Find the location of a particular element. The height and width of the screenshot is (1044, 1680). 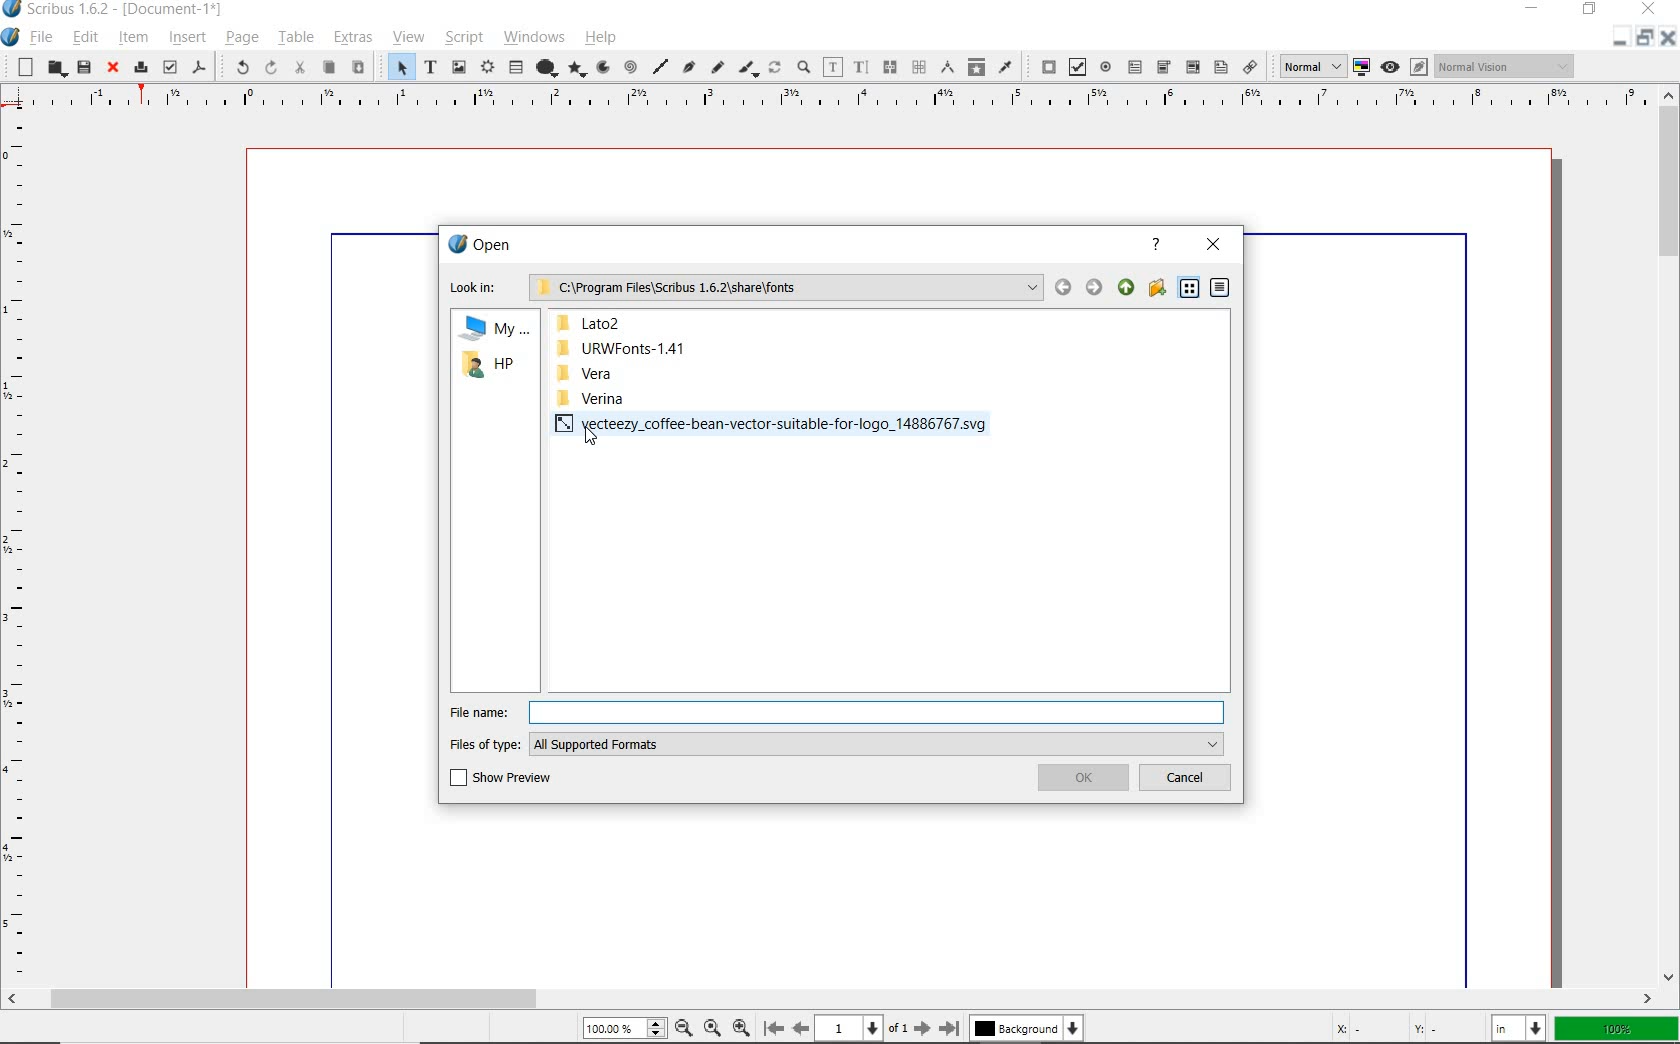

calligraphic line is located at coordinates (750, 69).